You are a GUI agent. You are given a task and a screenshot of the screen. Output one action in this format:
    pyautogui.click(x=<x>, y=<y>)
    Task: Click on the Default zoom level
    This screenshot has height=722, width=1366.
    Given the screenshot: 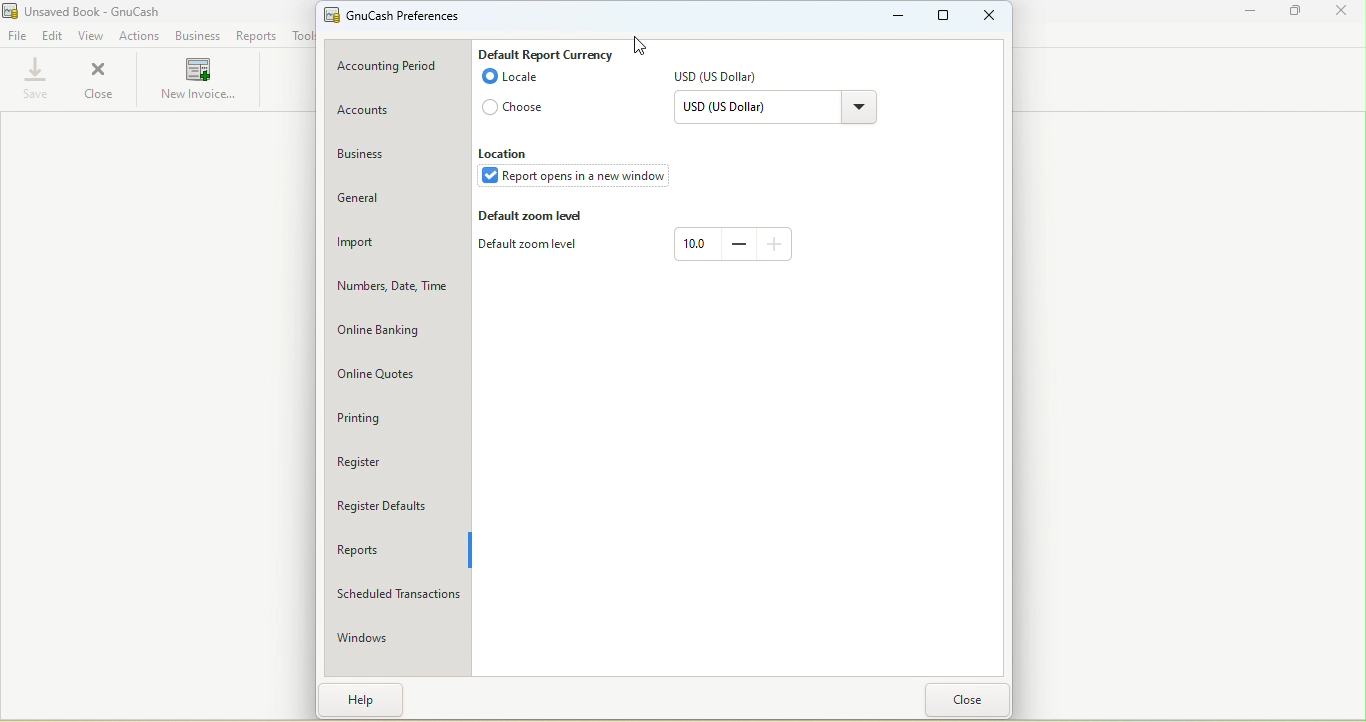 What is the action you would take?
    pyautogui.click(x=534, y=217)
    